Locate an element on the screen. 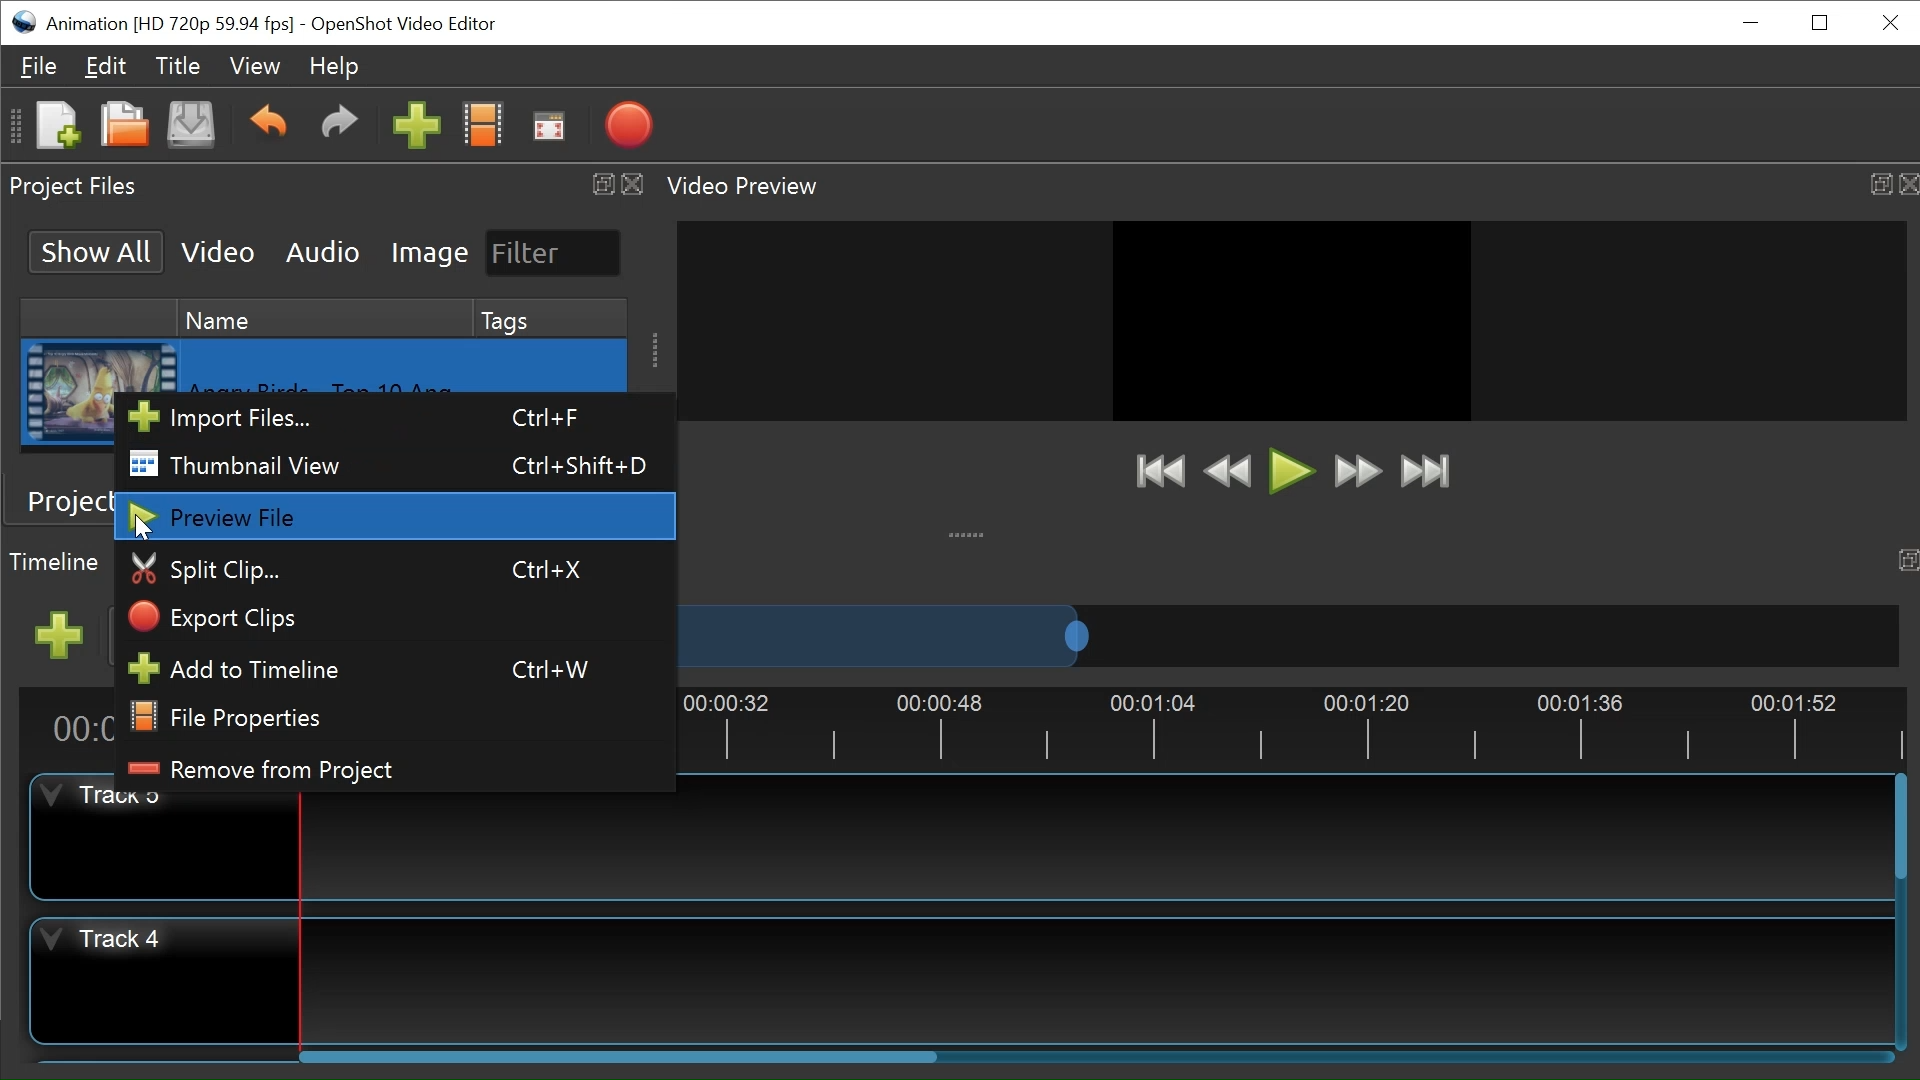  Save Project is located at coordinates (190, 124).